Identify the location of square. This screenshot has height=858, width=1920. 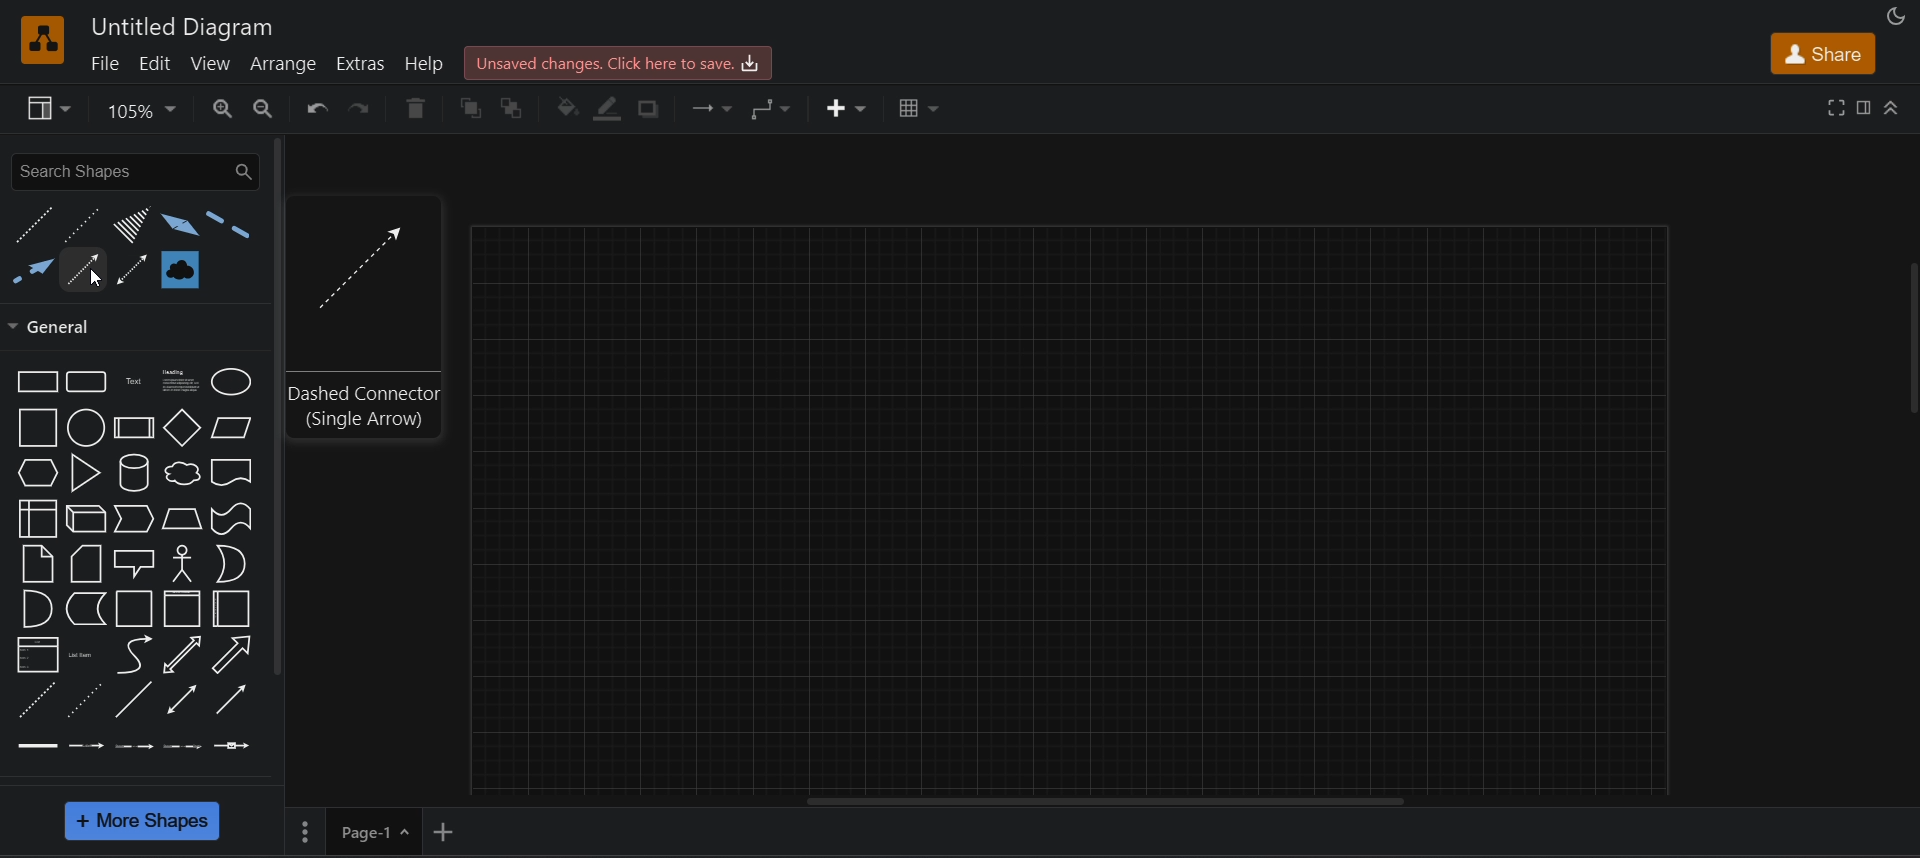
(37, 427).